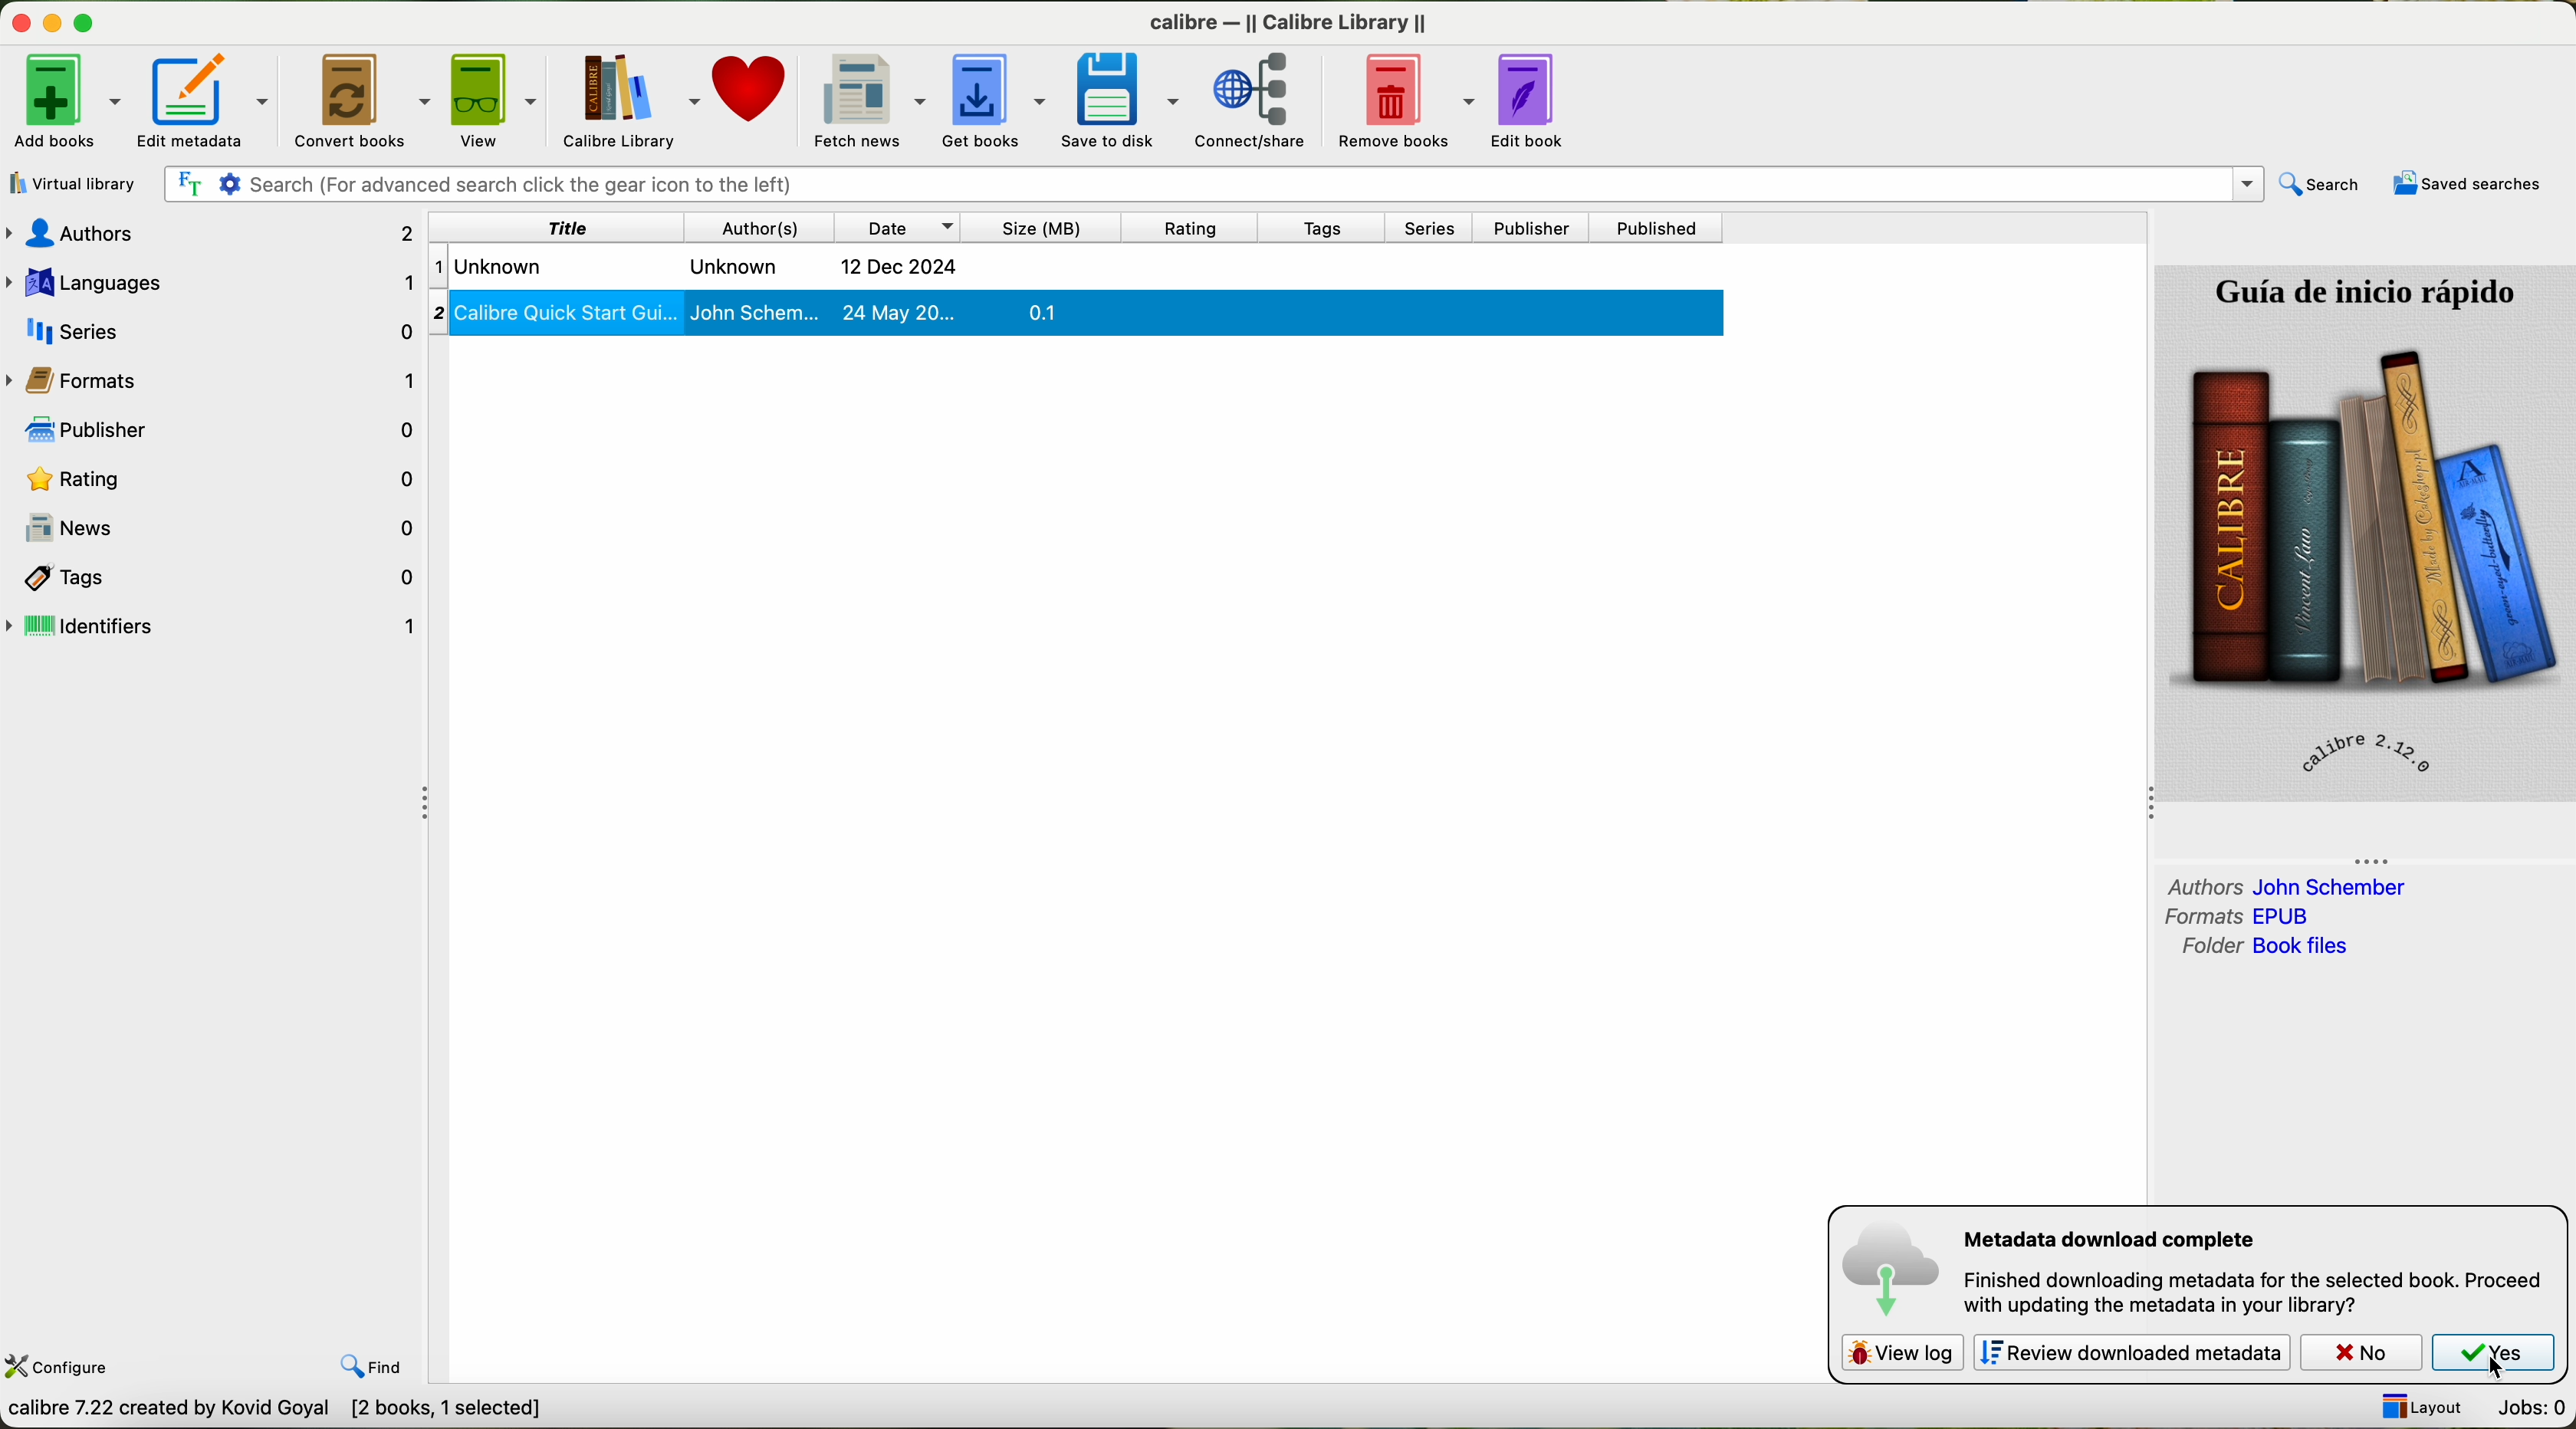 The height and width of the screenshot is (1429, 2576). I want to click on search, so click(2321, 184).